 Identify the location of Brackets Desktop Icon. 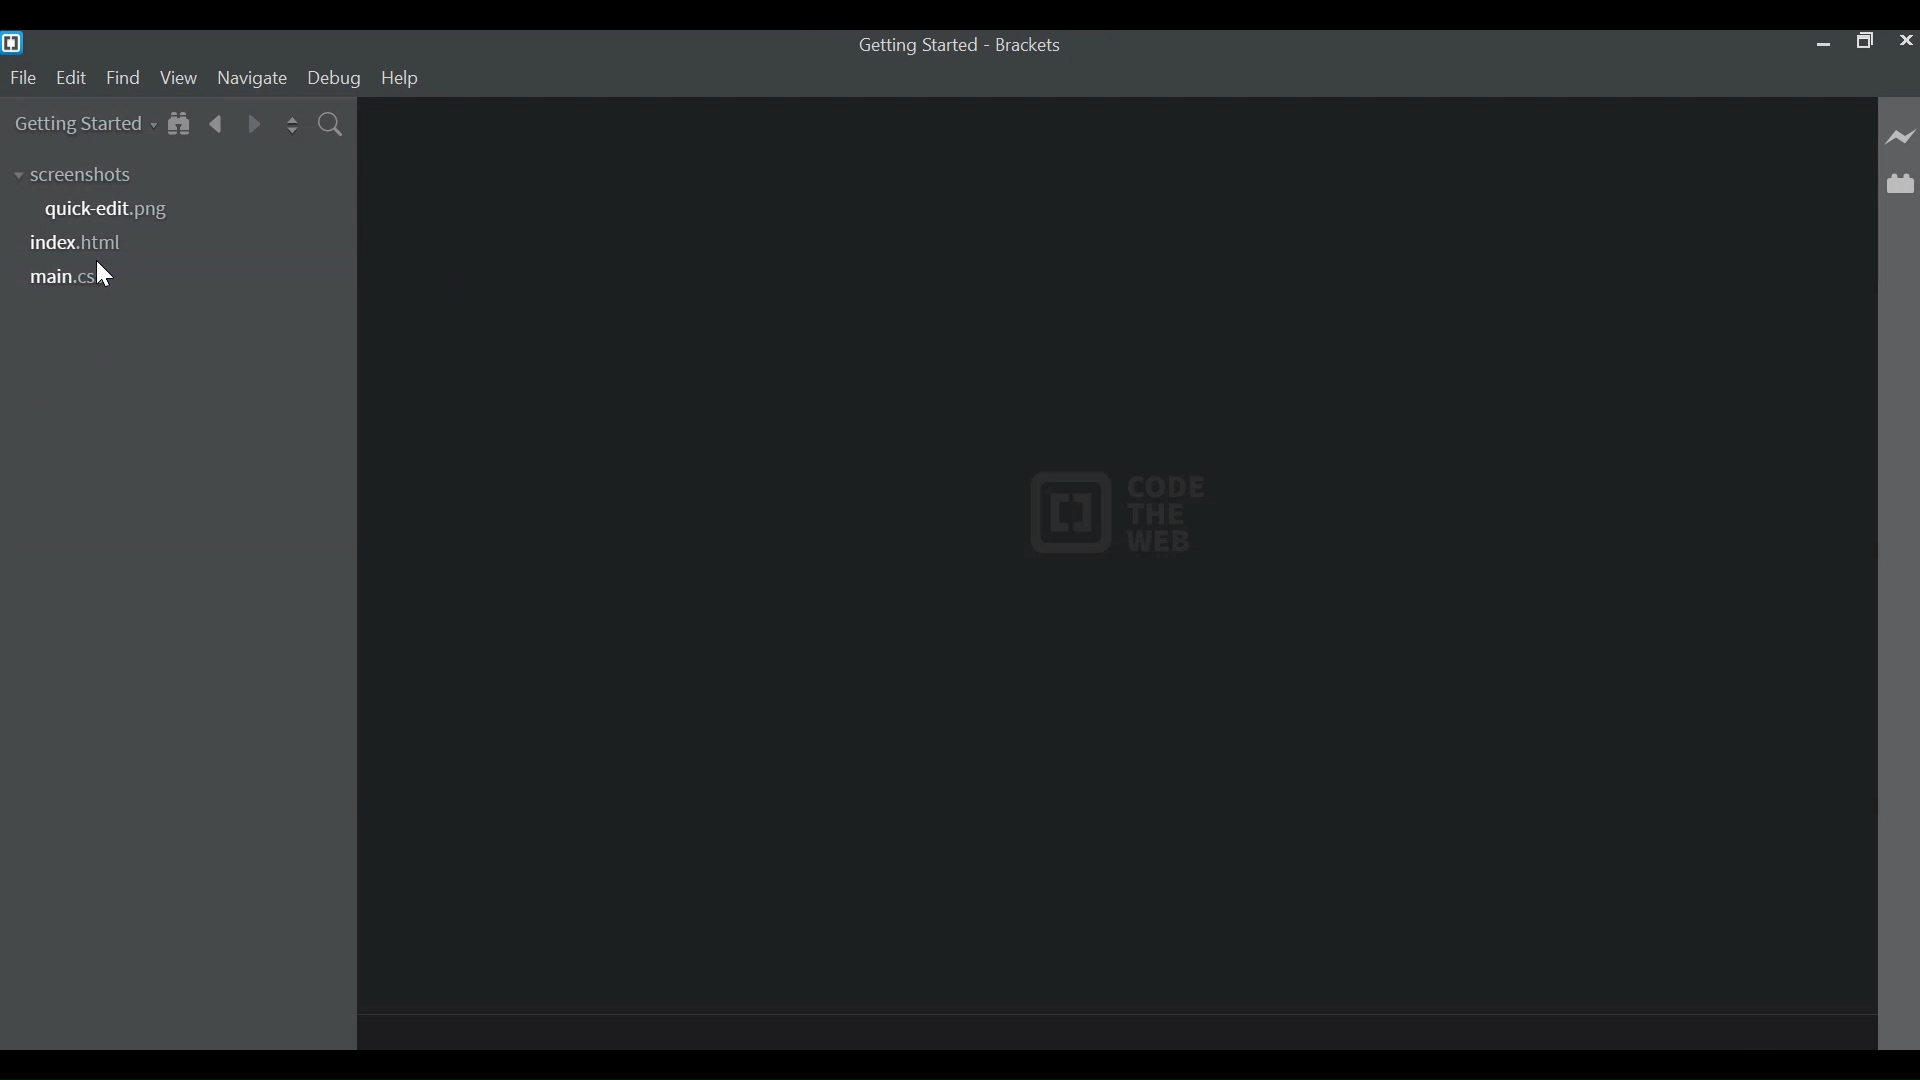
(13, 43).